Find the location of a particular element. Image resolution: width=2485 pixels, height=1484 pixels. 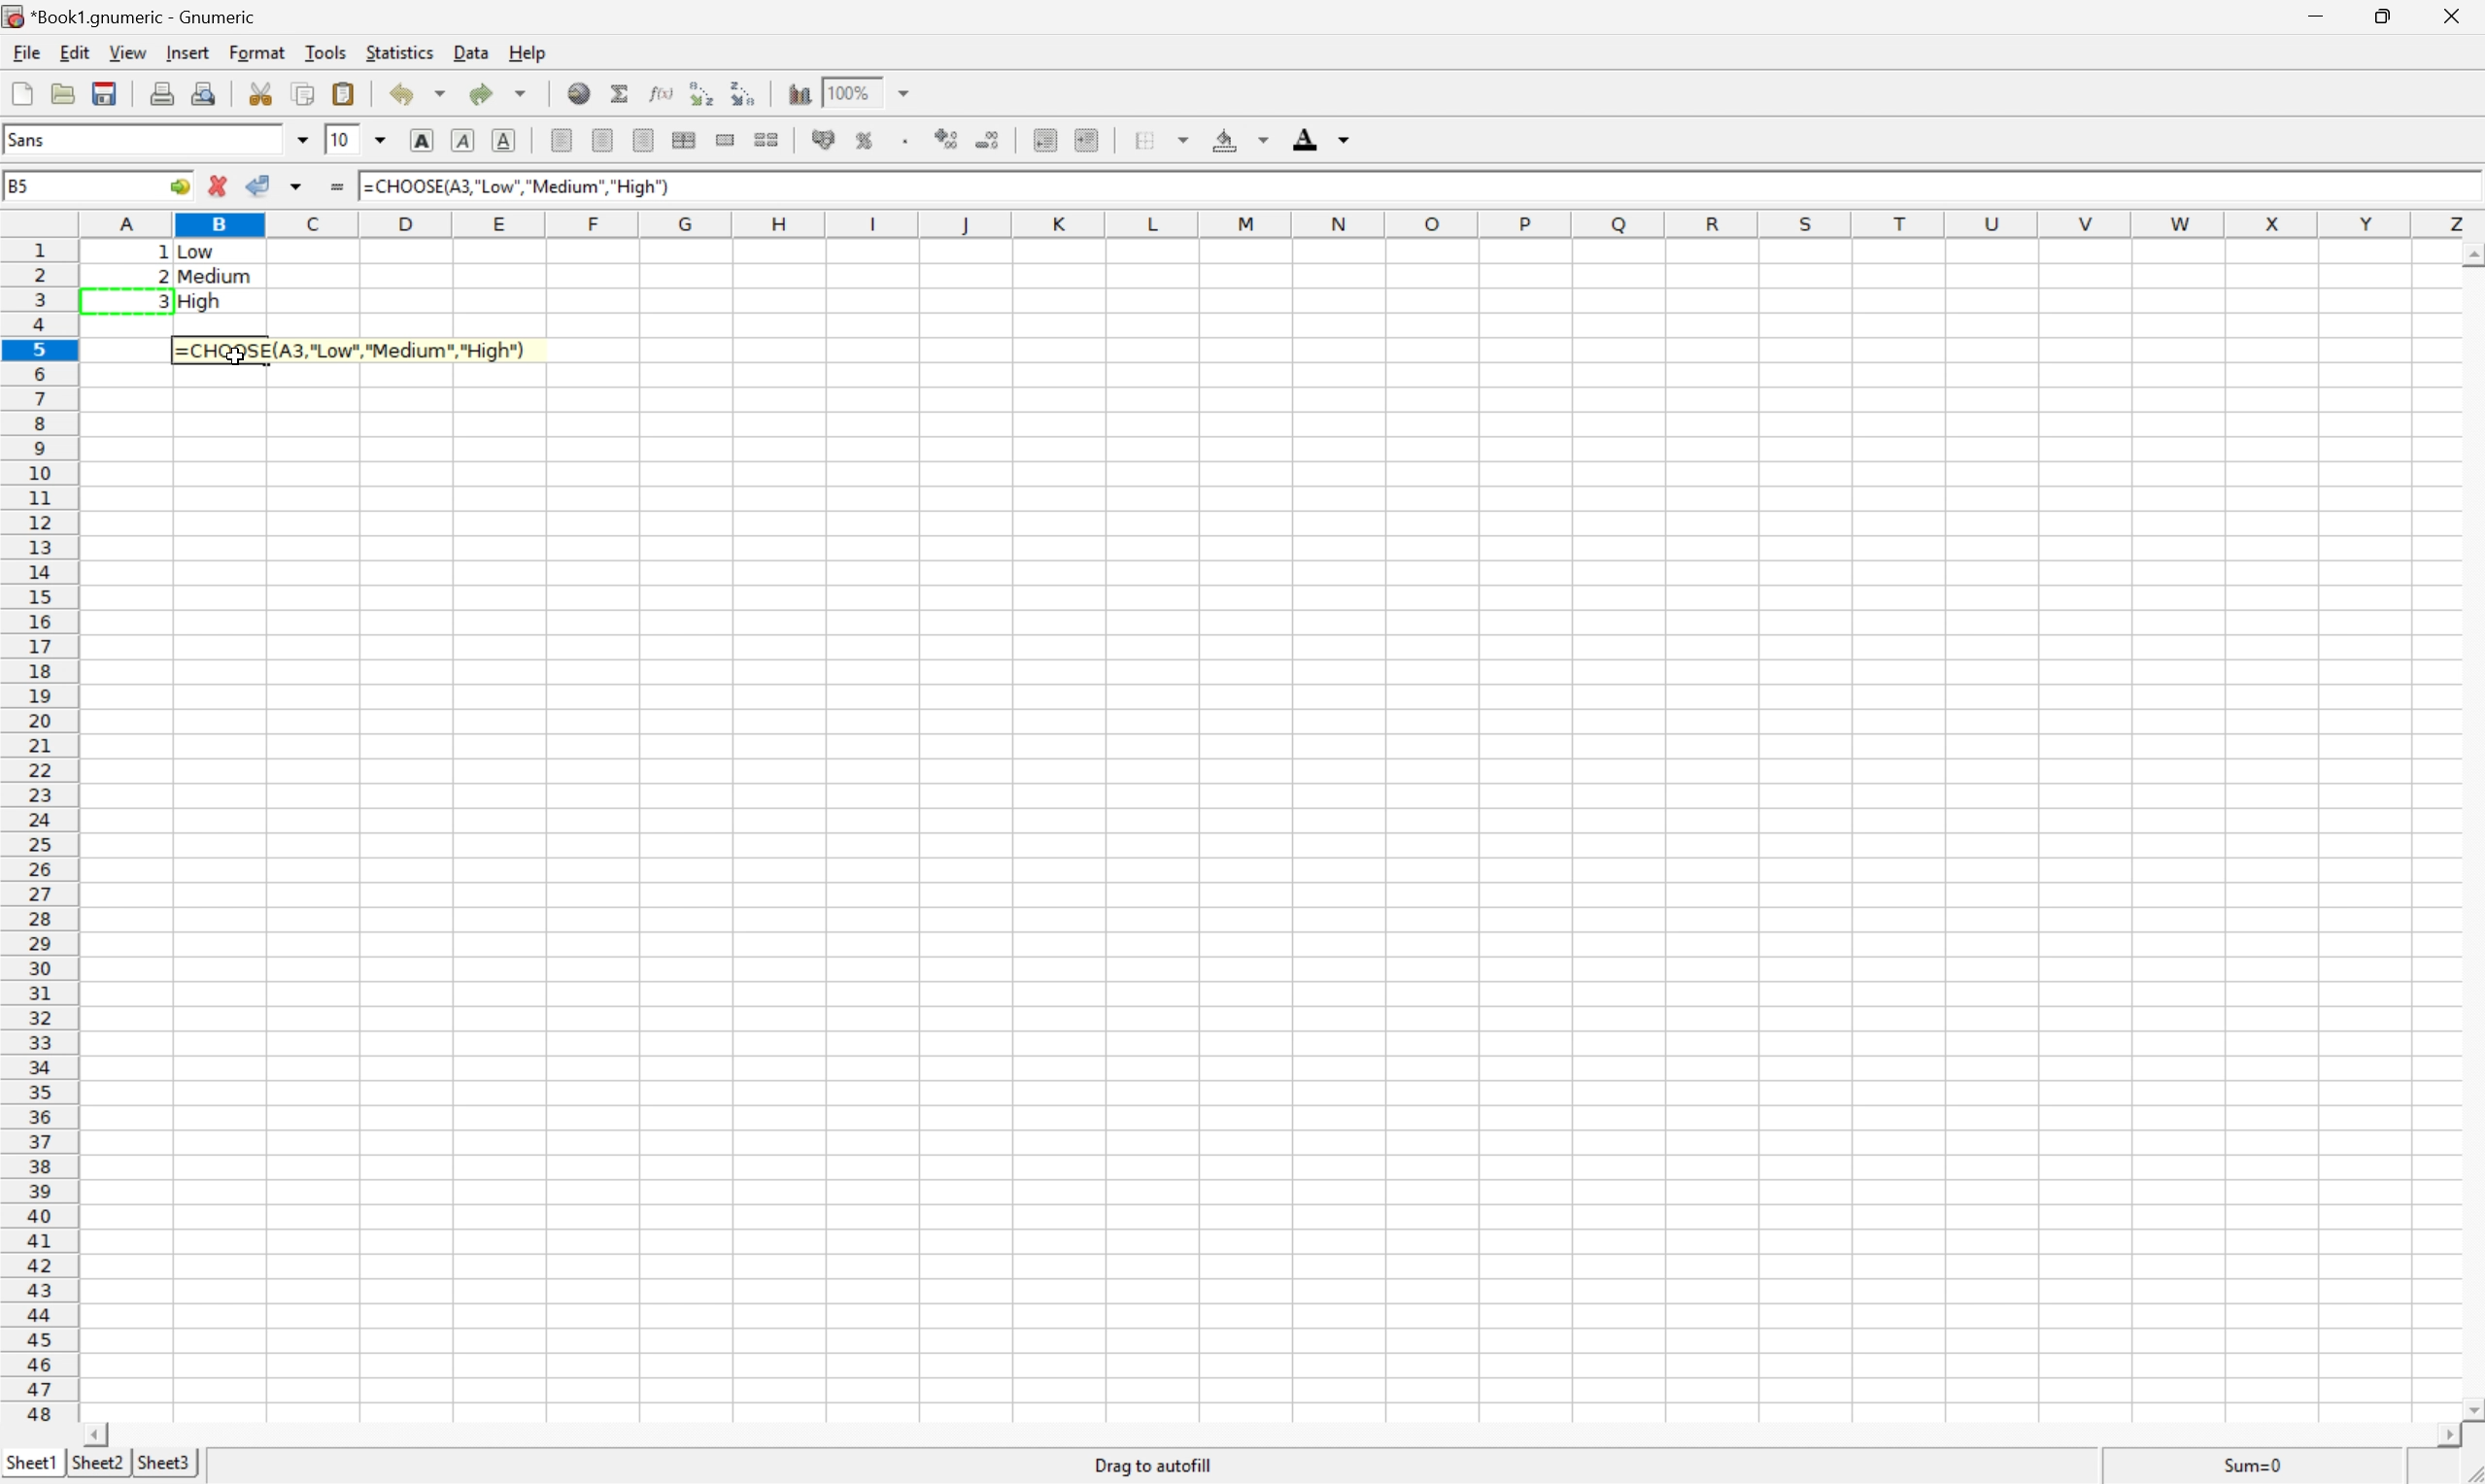

Drop Down is located at coordinates (379, 141).